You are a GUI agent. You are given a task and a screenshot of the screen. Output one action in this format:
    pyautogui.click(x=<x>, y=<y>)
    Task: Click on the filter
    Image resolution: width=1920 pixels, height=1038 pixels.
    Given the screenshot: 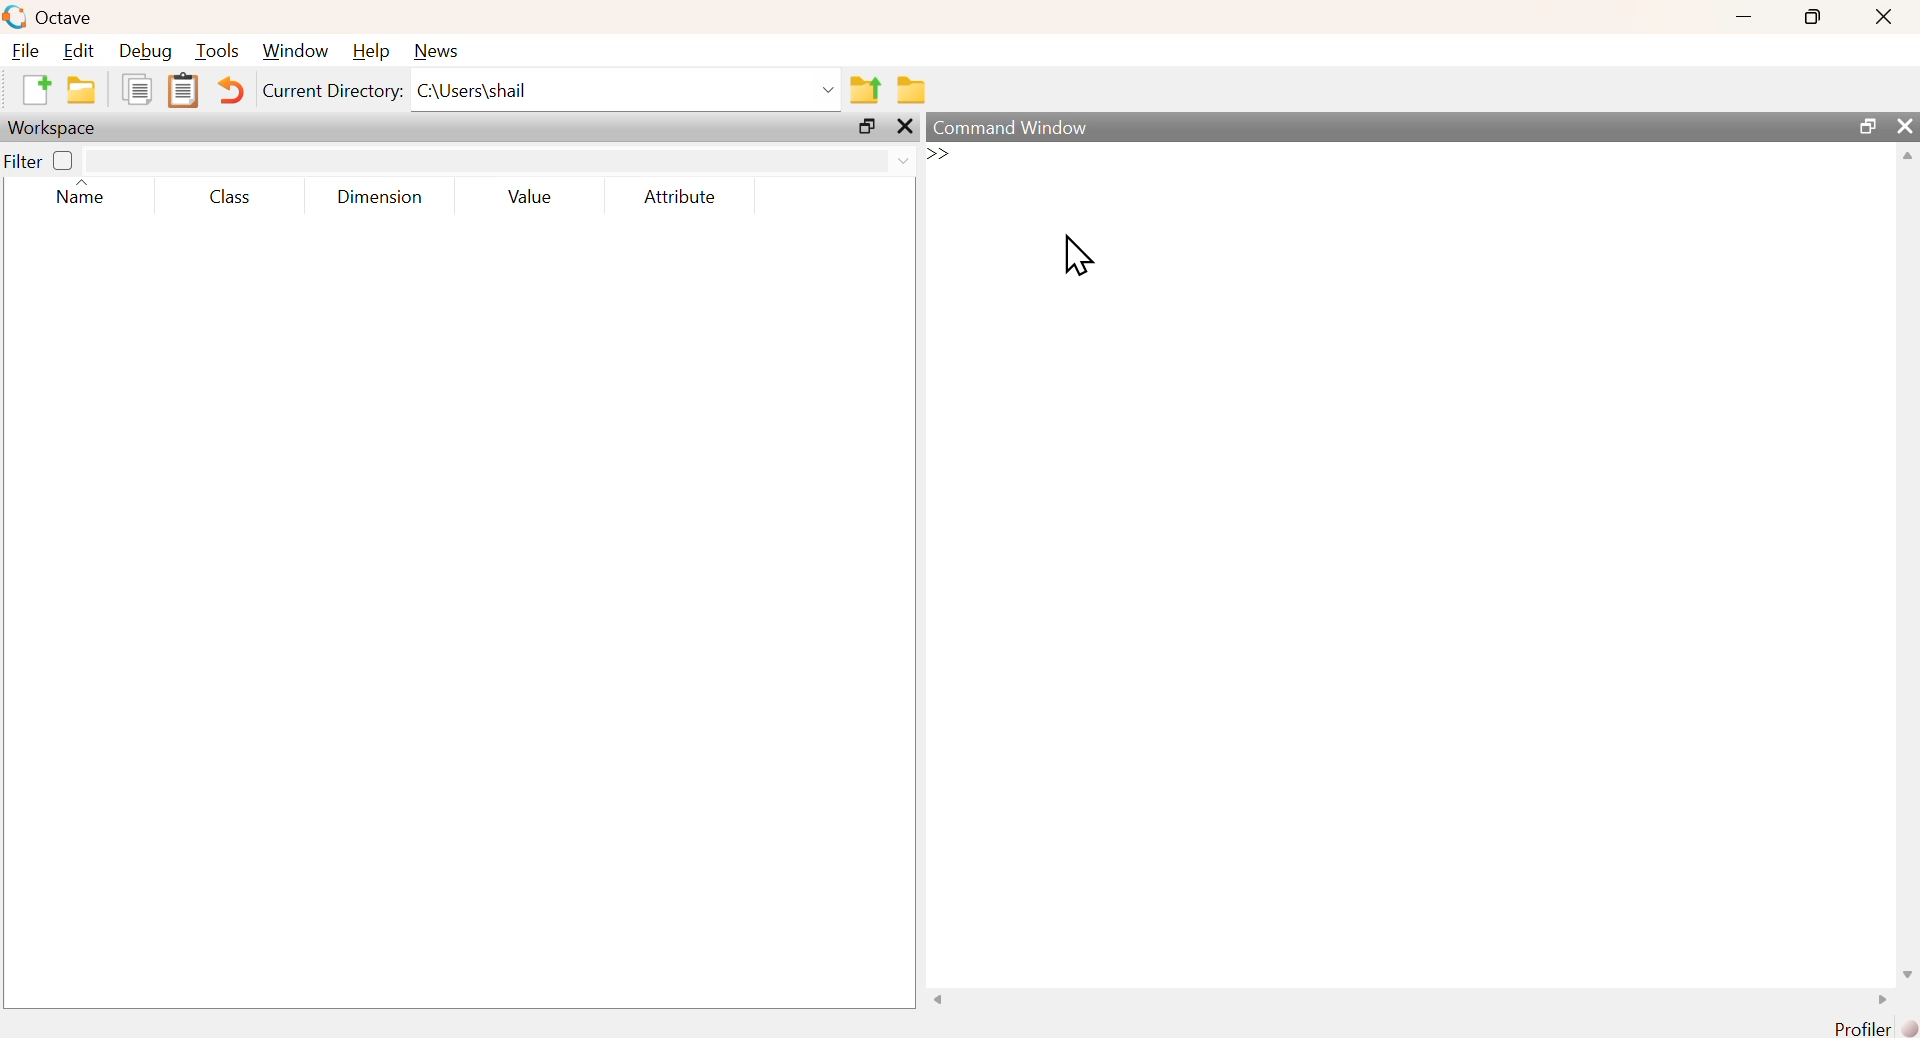 What is the action you would take?
    pyautogui.click(x=23, y=162)
    